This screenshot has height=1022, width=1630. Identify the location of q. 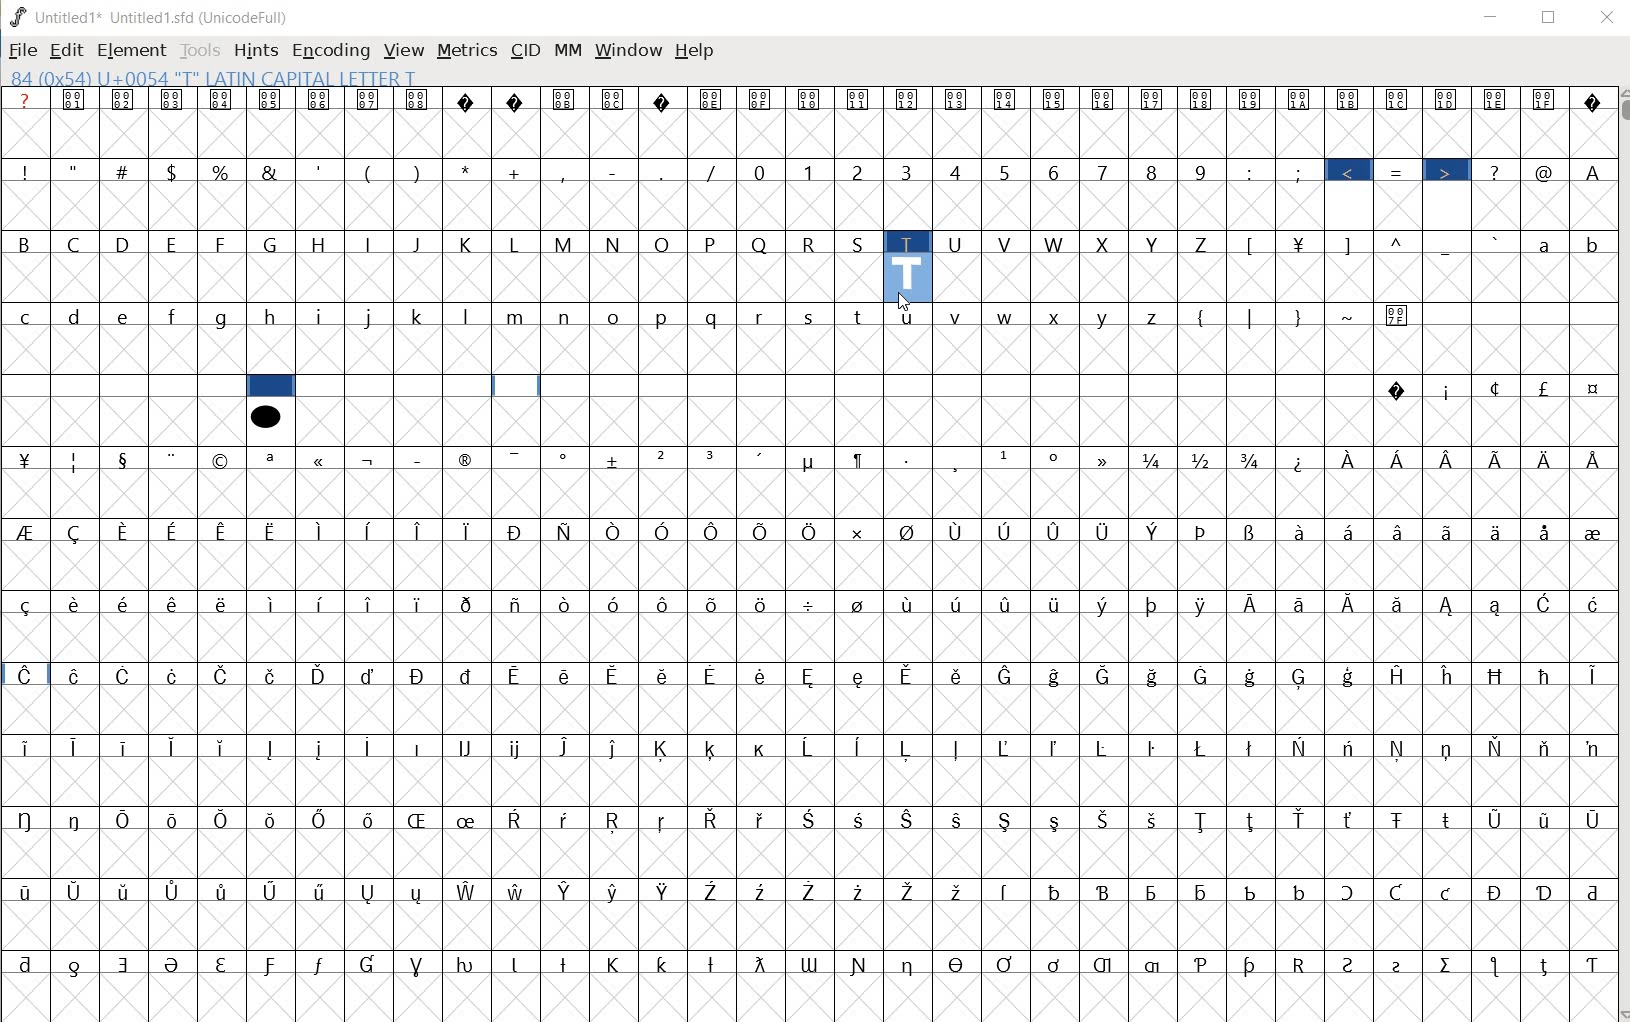
(712, 317).